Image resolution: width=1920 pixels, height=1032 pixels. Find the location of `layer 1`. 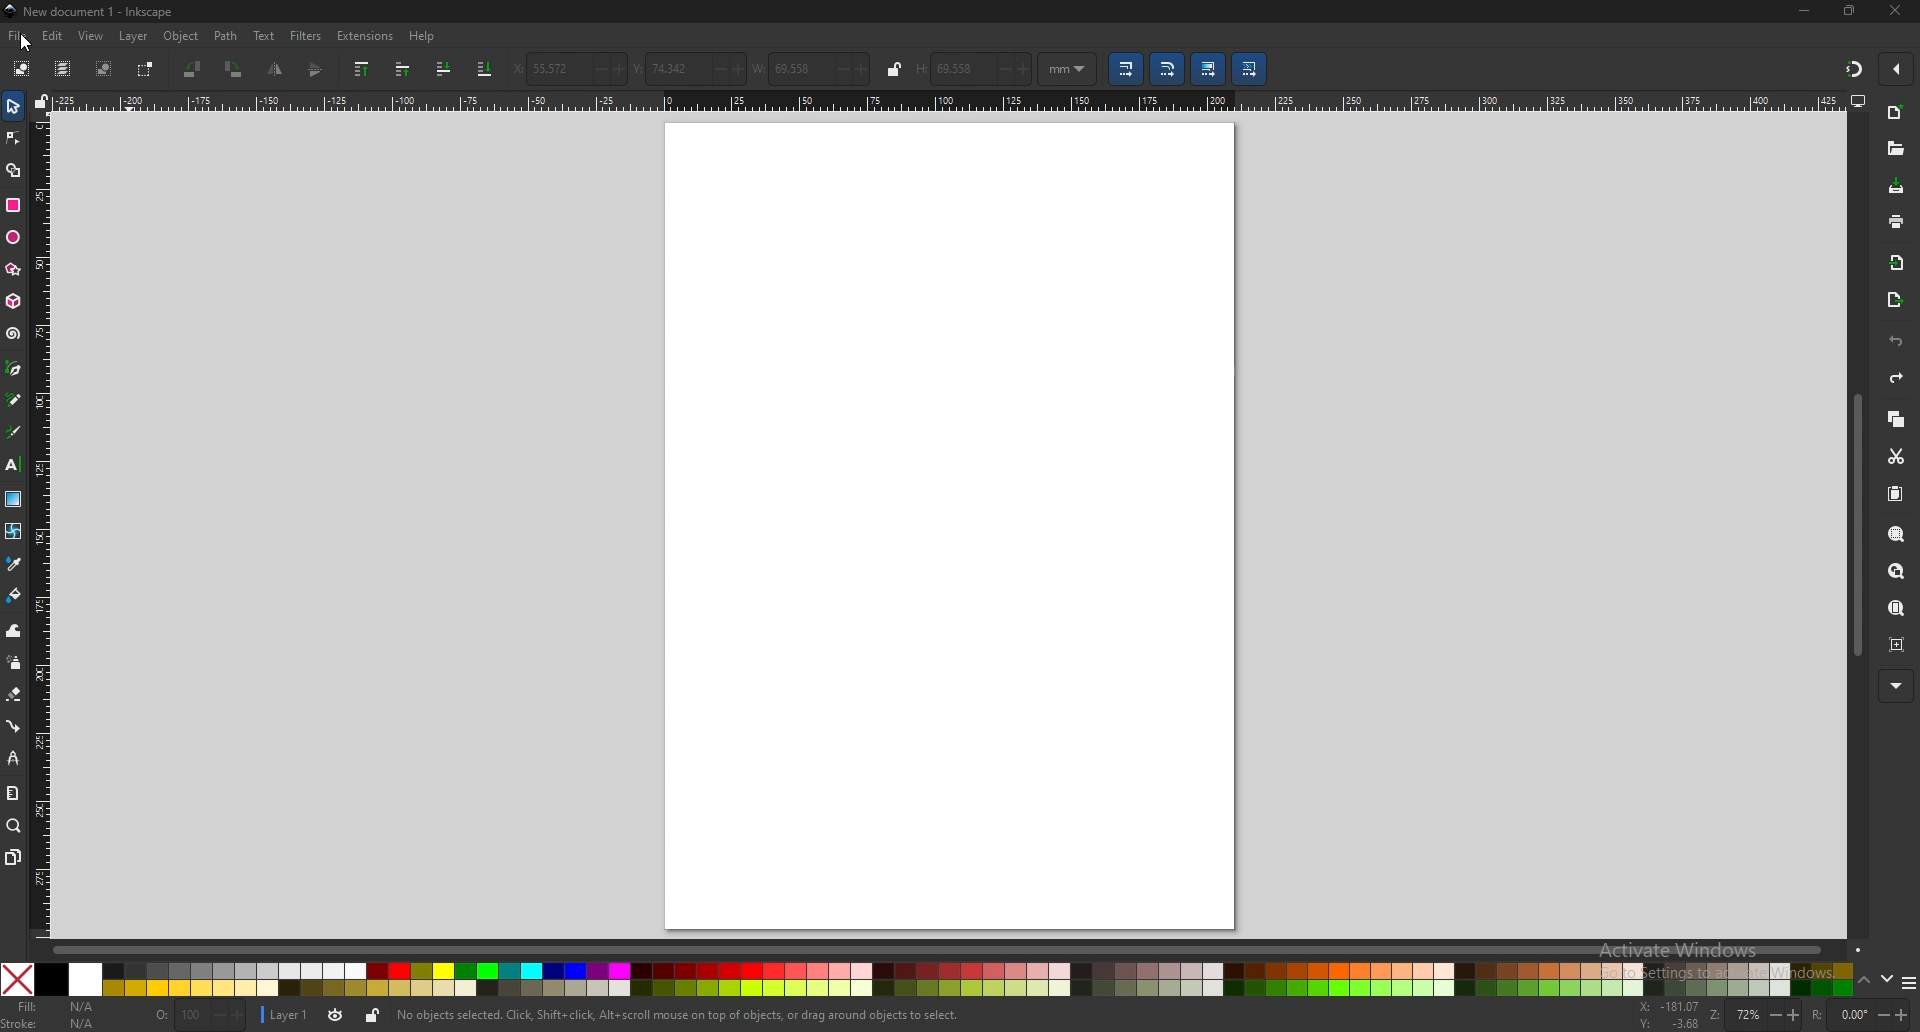

layer 1 is located at coordinates (284, 1015).